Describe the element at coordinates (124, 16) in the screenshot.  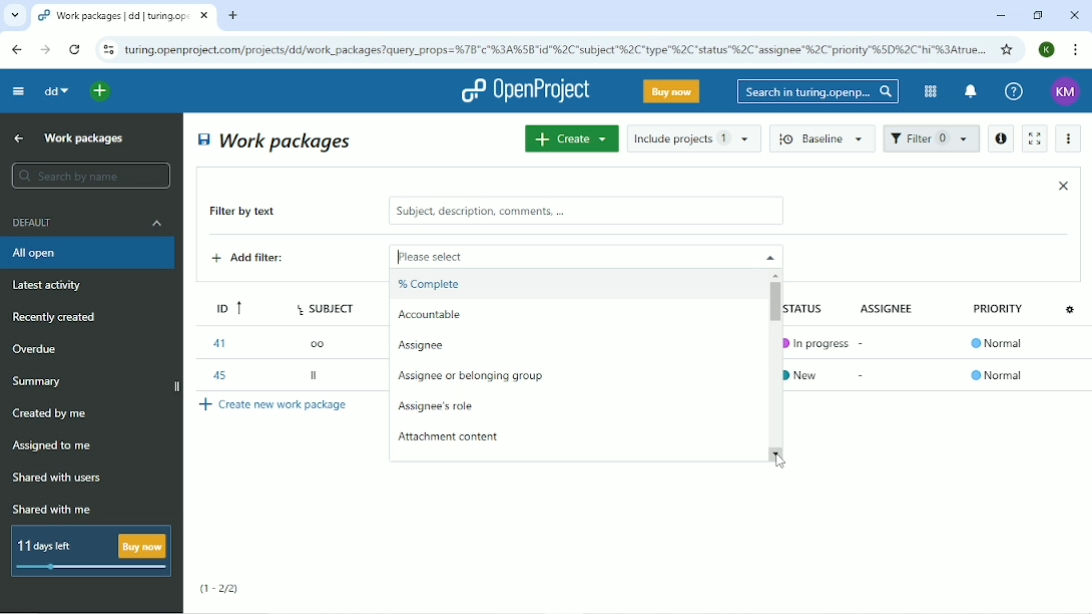
I see `Current tab` at that location.